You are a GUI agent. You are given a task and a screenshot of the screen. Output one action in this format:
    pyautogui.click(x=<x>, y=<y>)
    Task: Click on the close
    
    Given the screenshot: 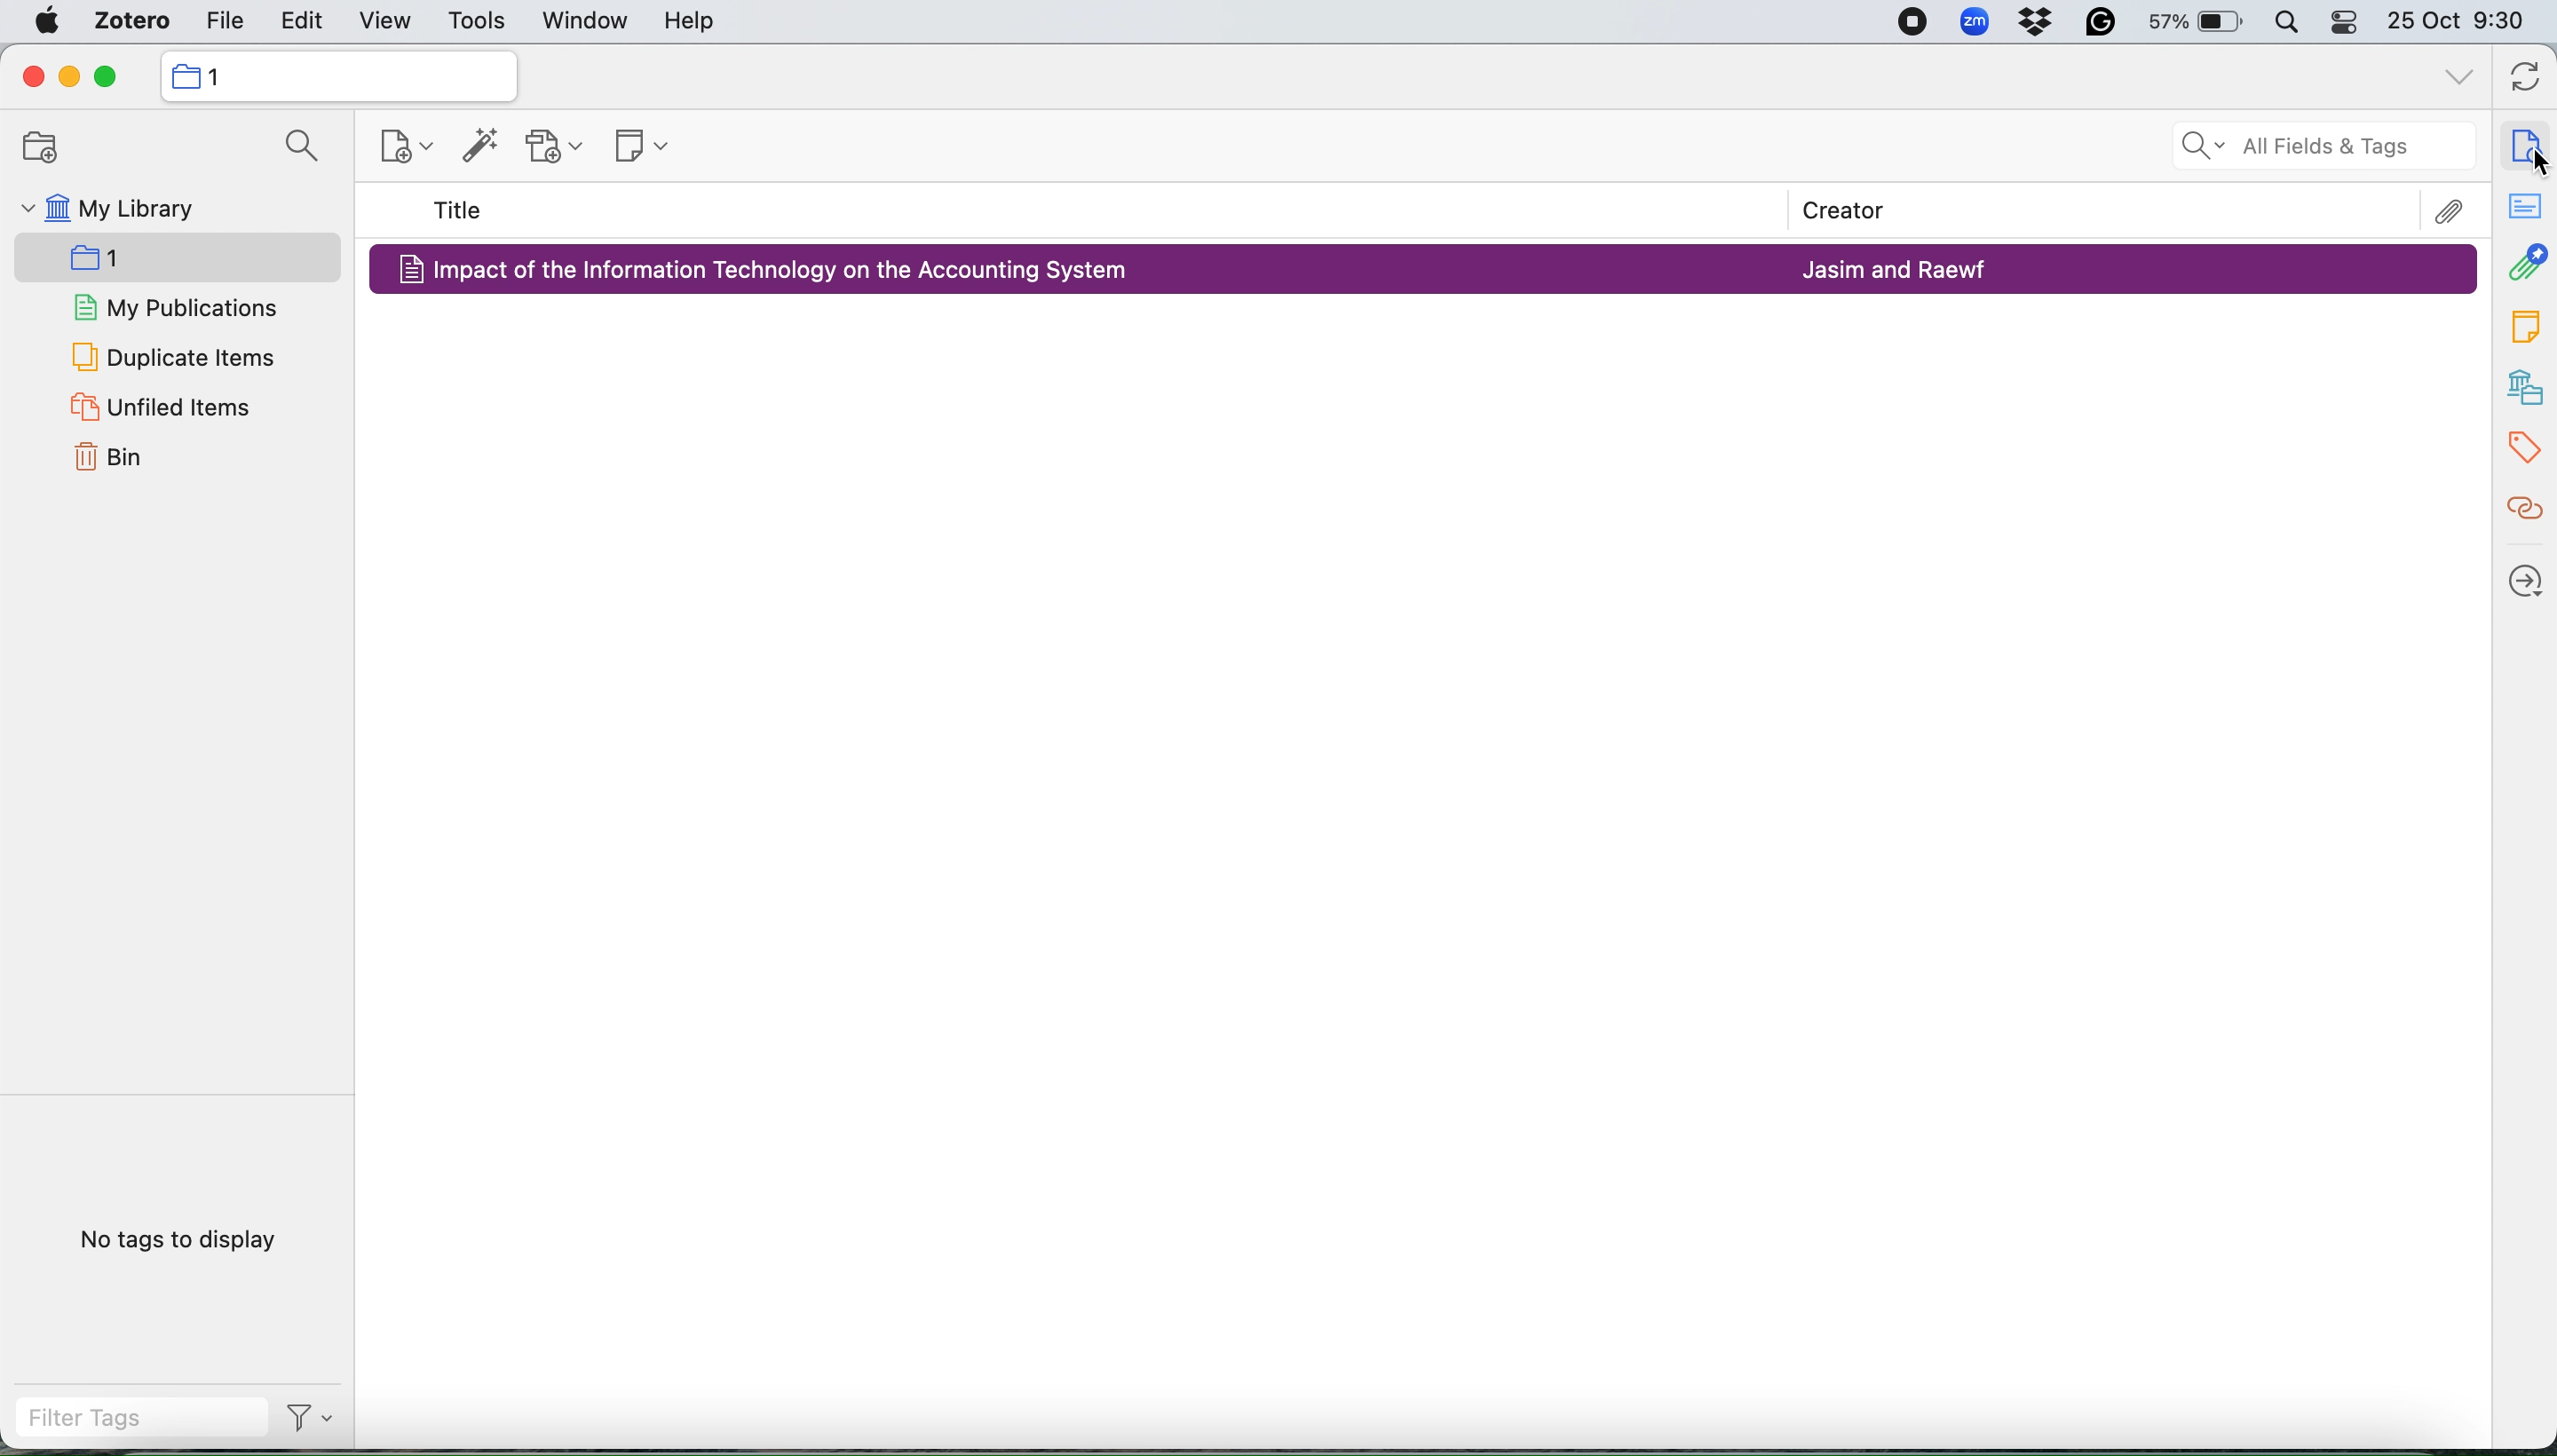 What is the action you would take?
    pyautogui.click(x=27, y=77)
    